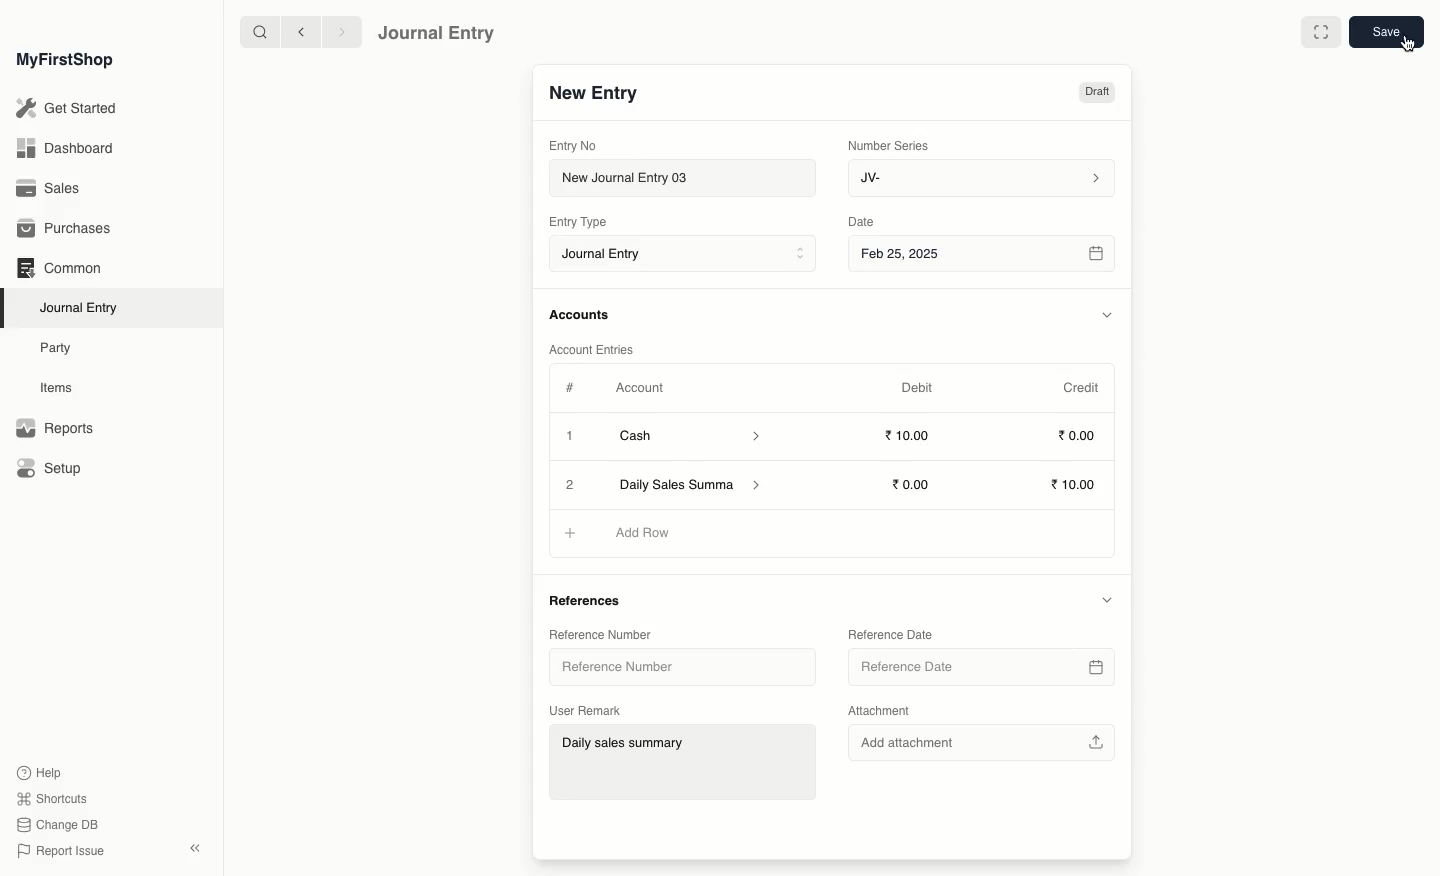 This screenshot has width=1440, height=876. What do you see at coordinates (574, 145) in the screenshot?
I see `Entry No` at bounding box center [574, 145].